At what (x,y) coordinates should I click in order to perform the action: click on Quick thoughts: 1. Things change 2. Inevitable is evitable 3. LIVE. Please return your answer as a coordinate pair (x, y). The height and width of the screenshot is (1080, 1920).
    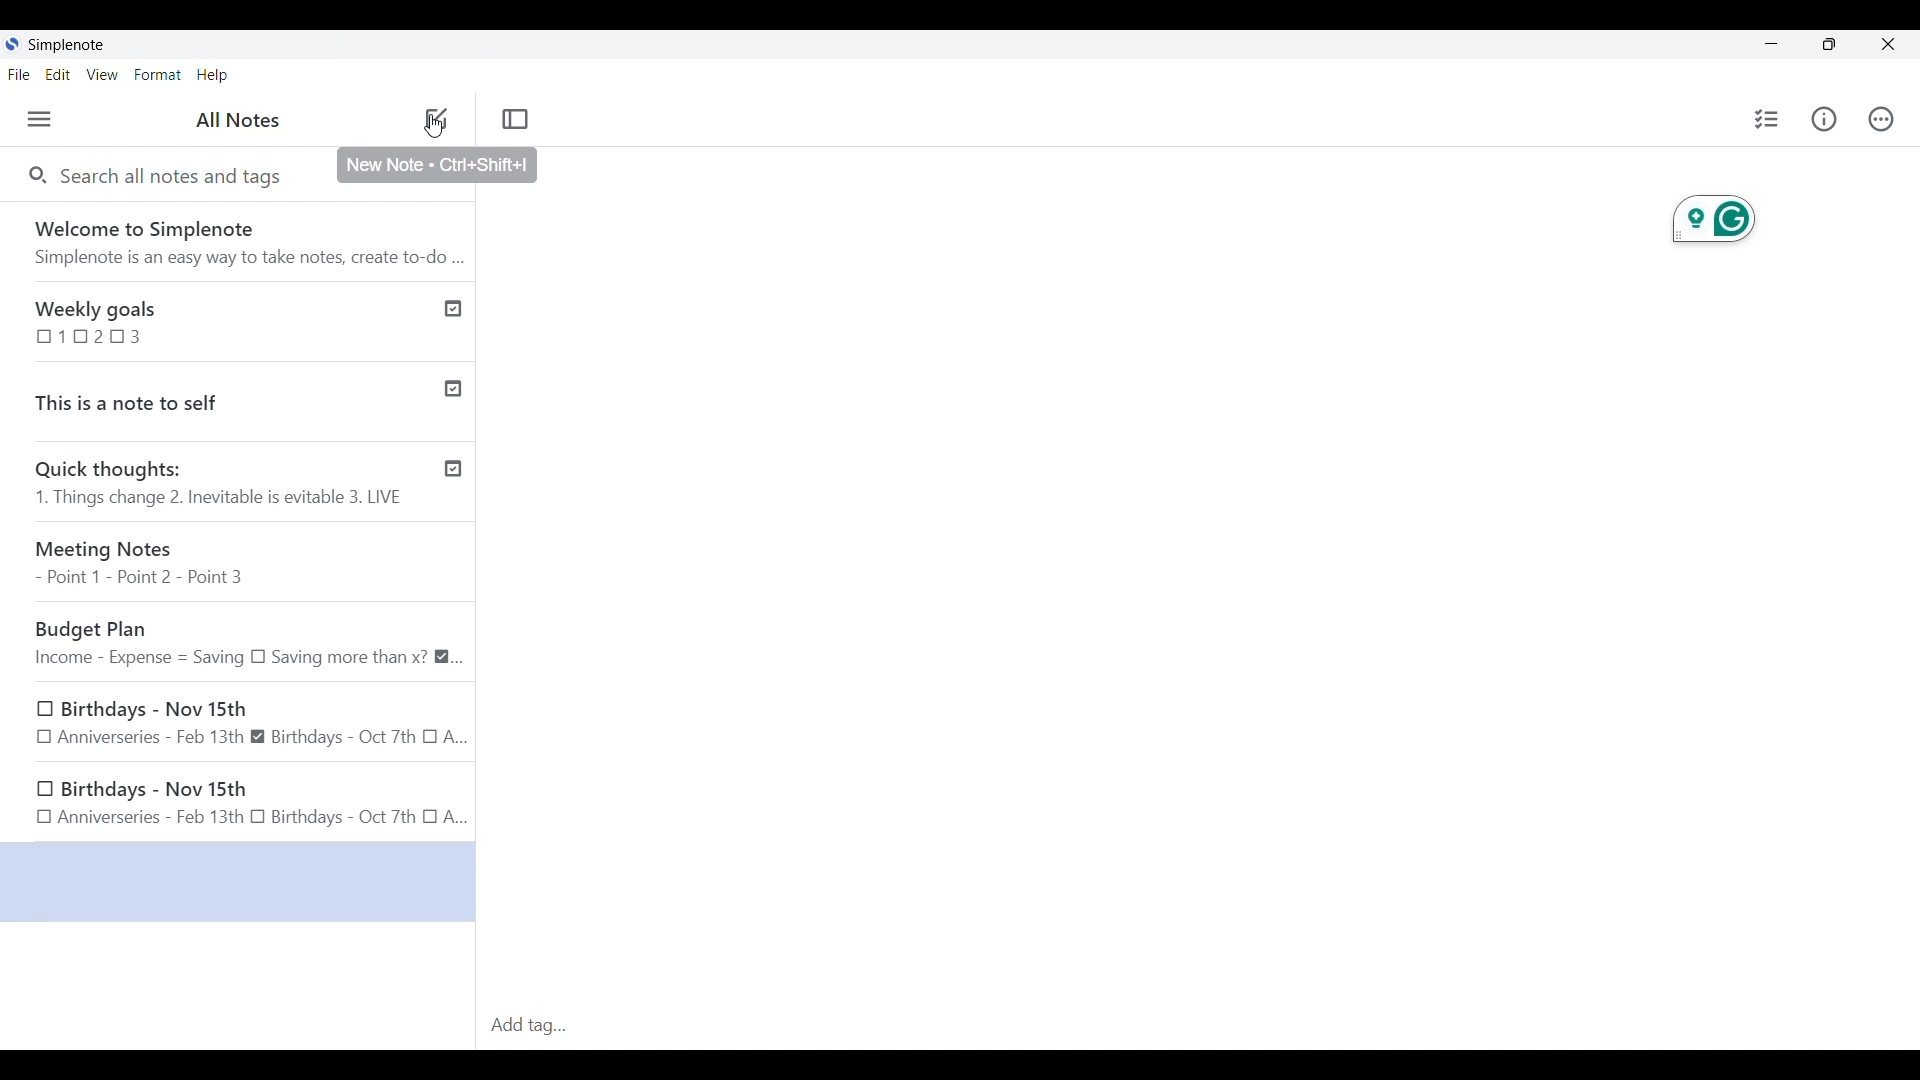
    Looking at the image, I should click on (218, 485).